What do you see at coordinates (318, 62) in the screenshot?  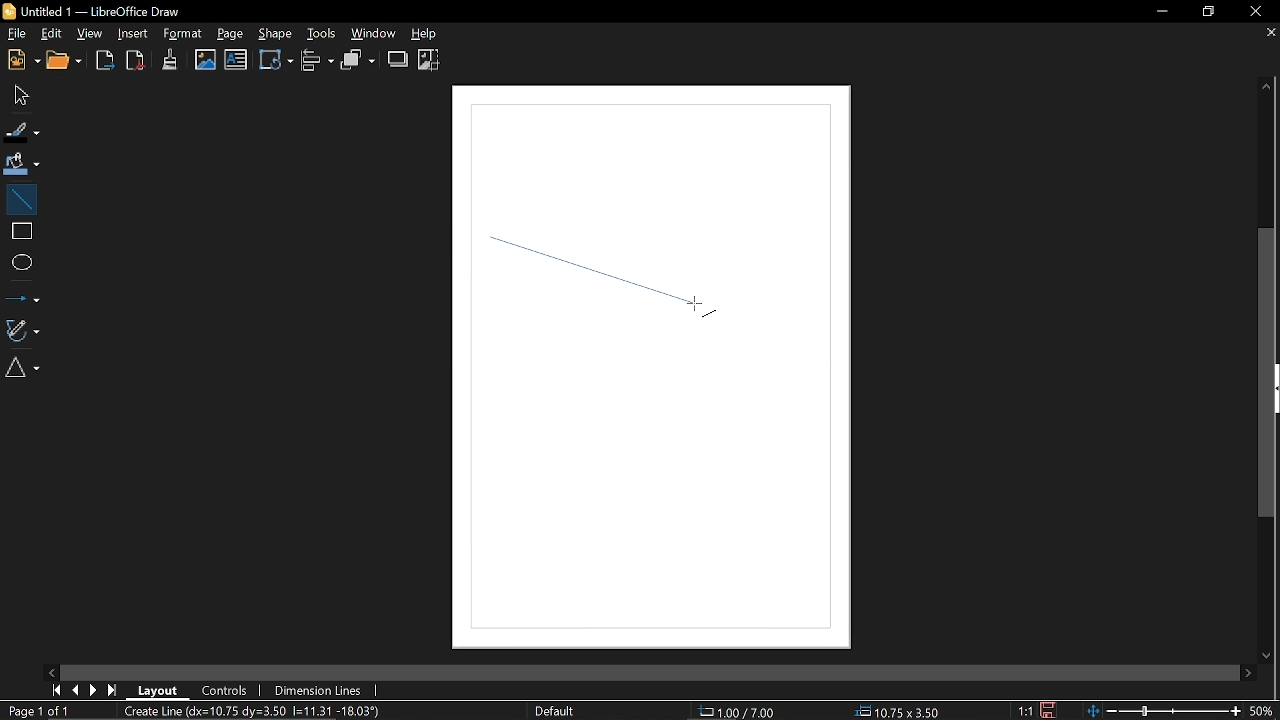 I see `Align` at bounding box center [318, 62].